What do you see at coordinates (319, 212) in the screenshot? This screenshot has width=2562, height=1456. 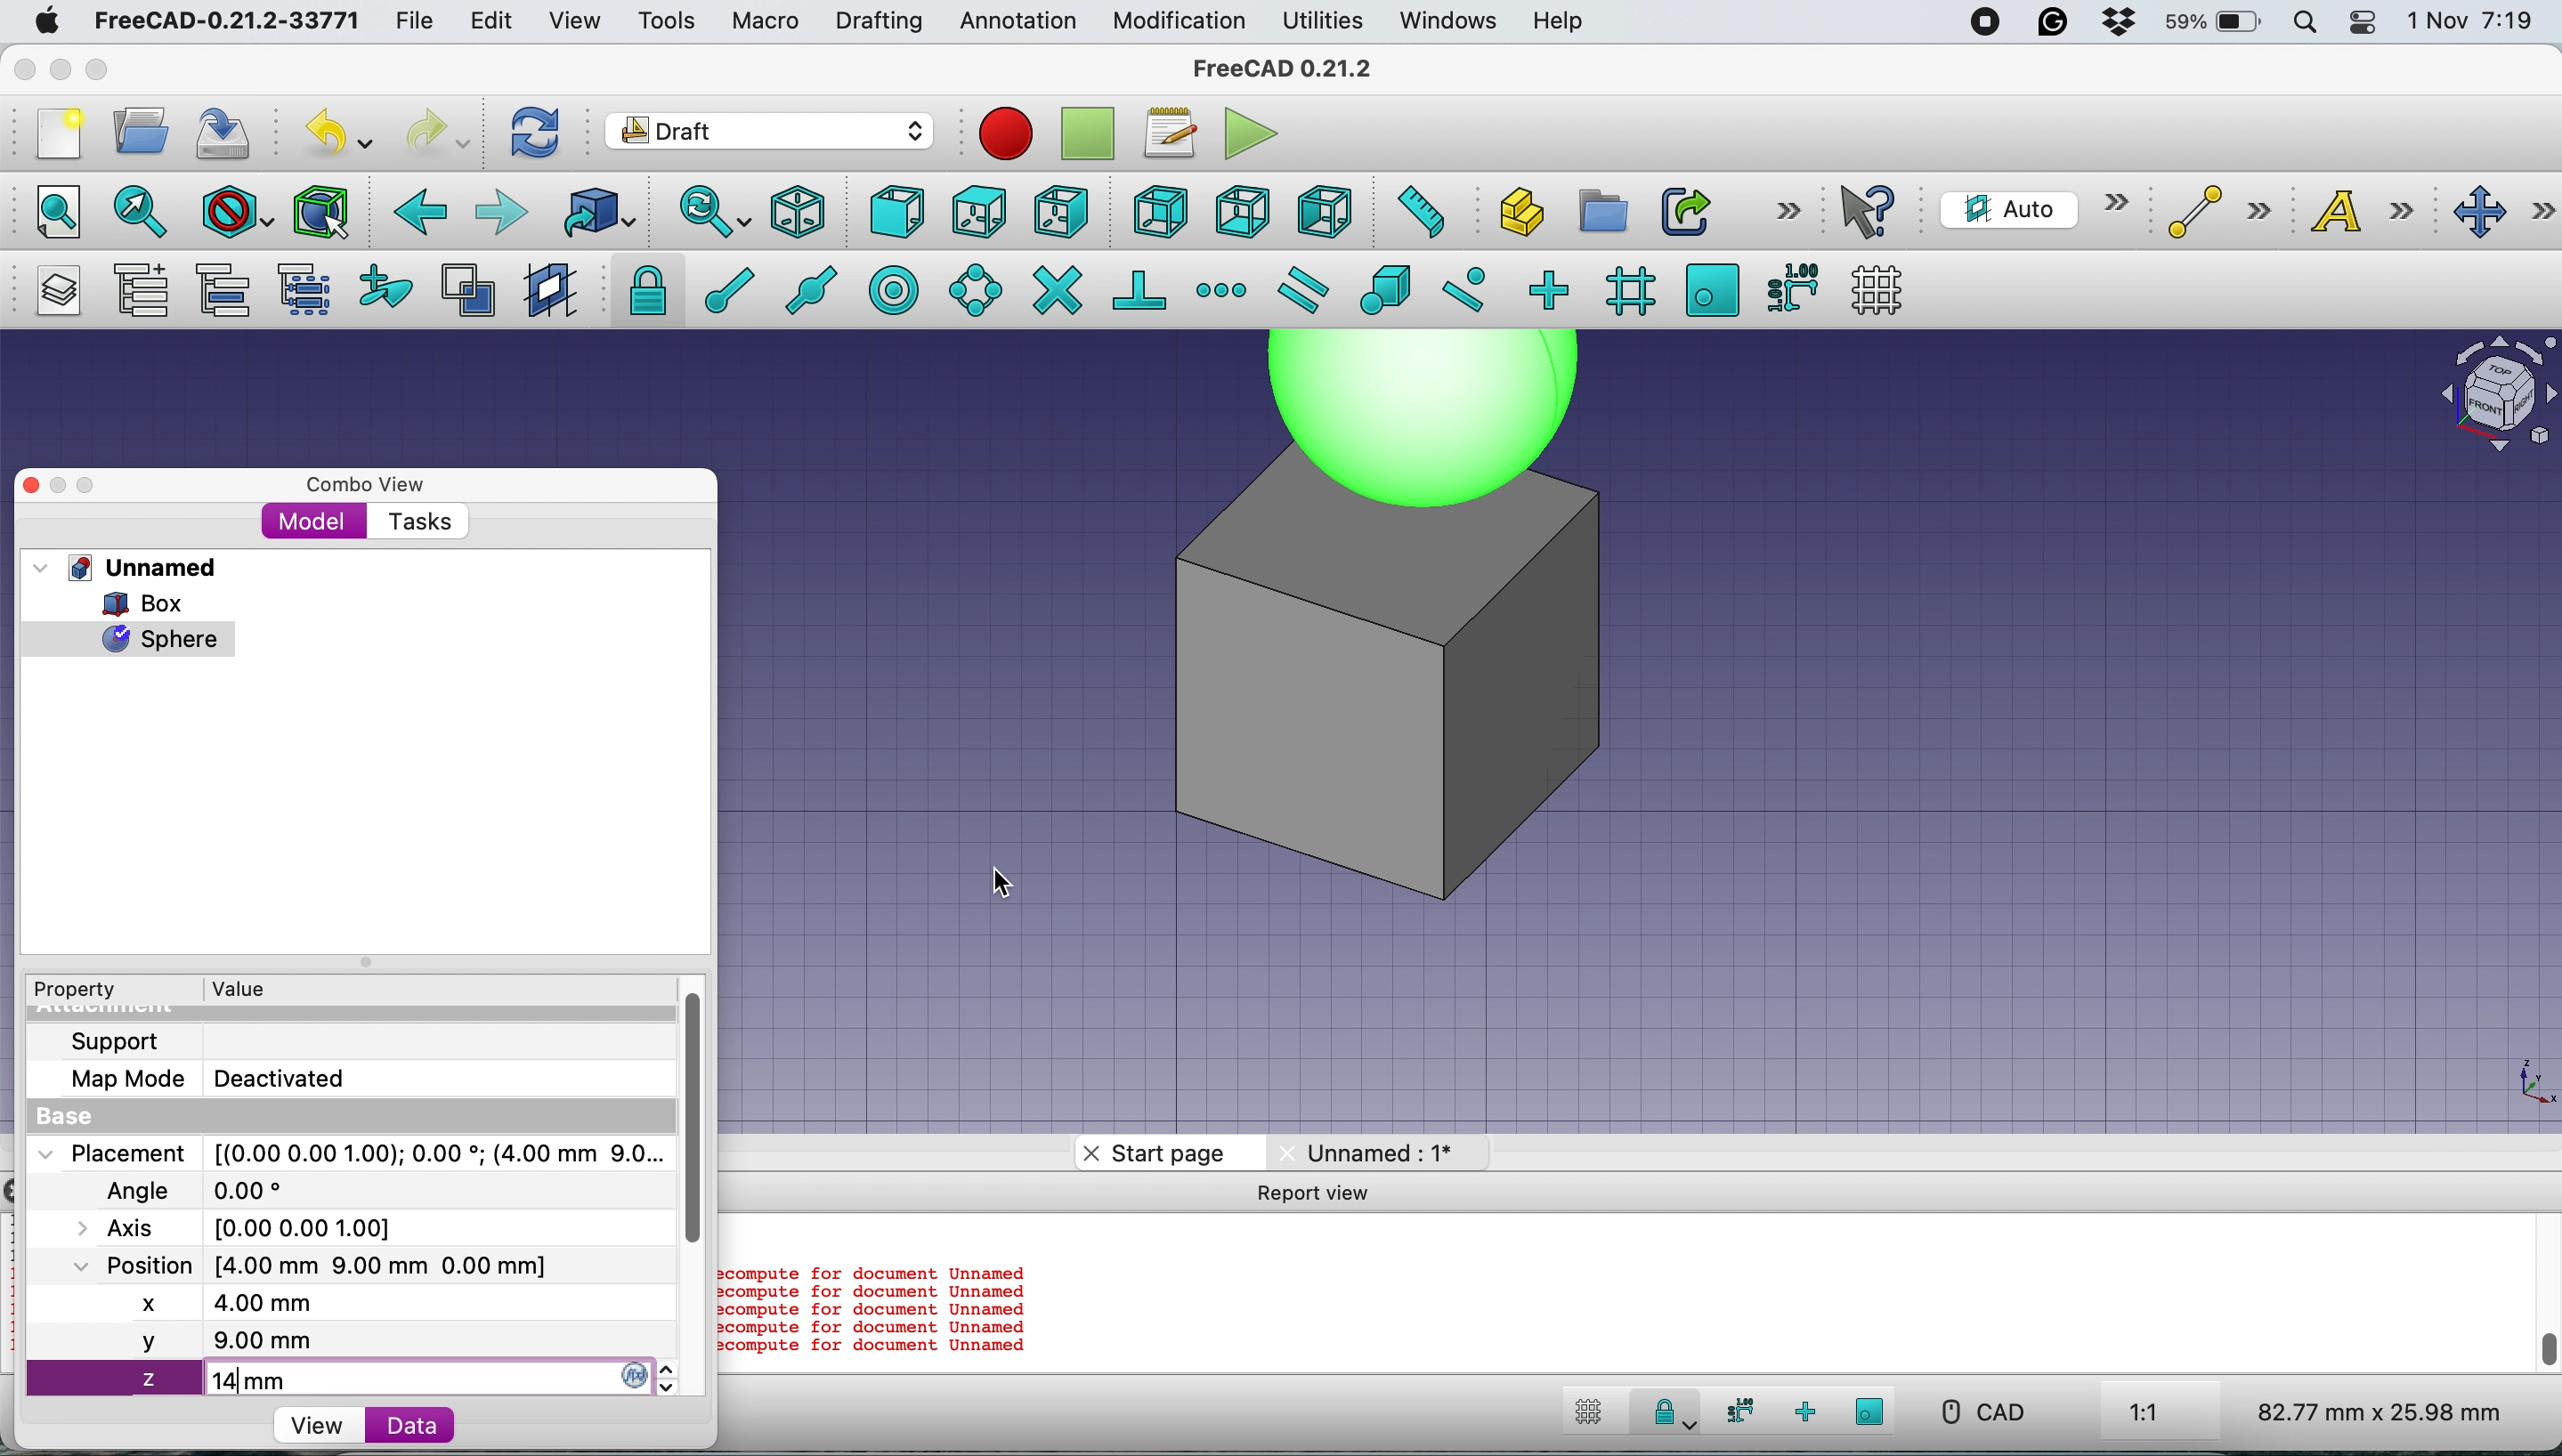 I see `bounding box` at bounding box center [319, 212].